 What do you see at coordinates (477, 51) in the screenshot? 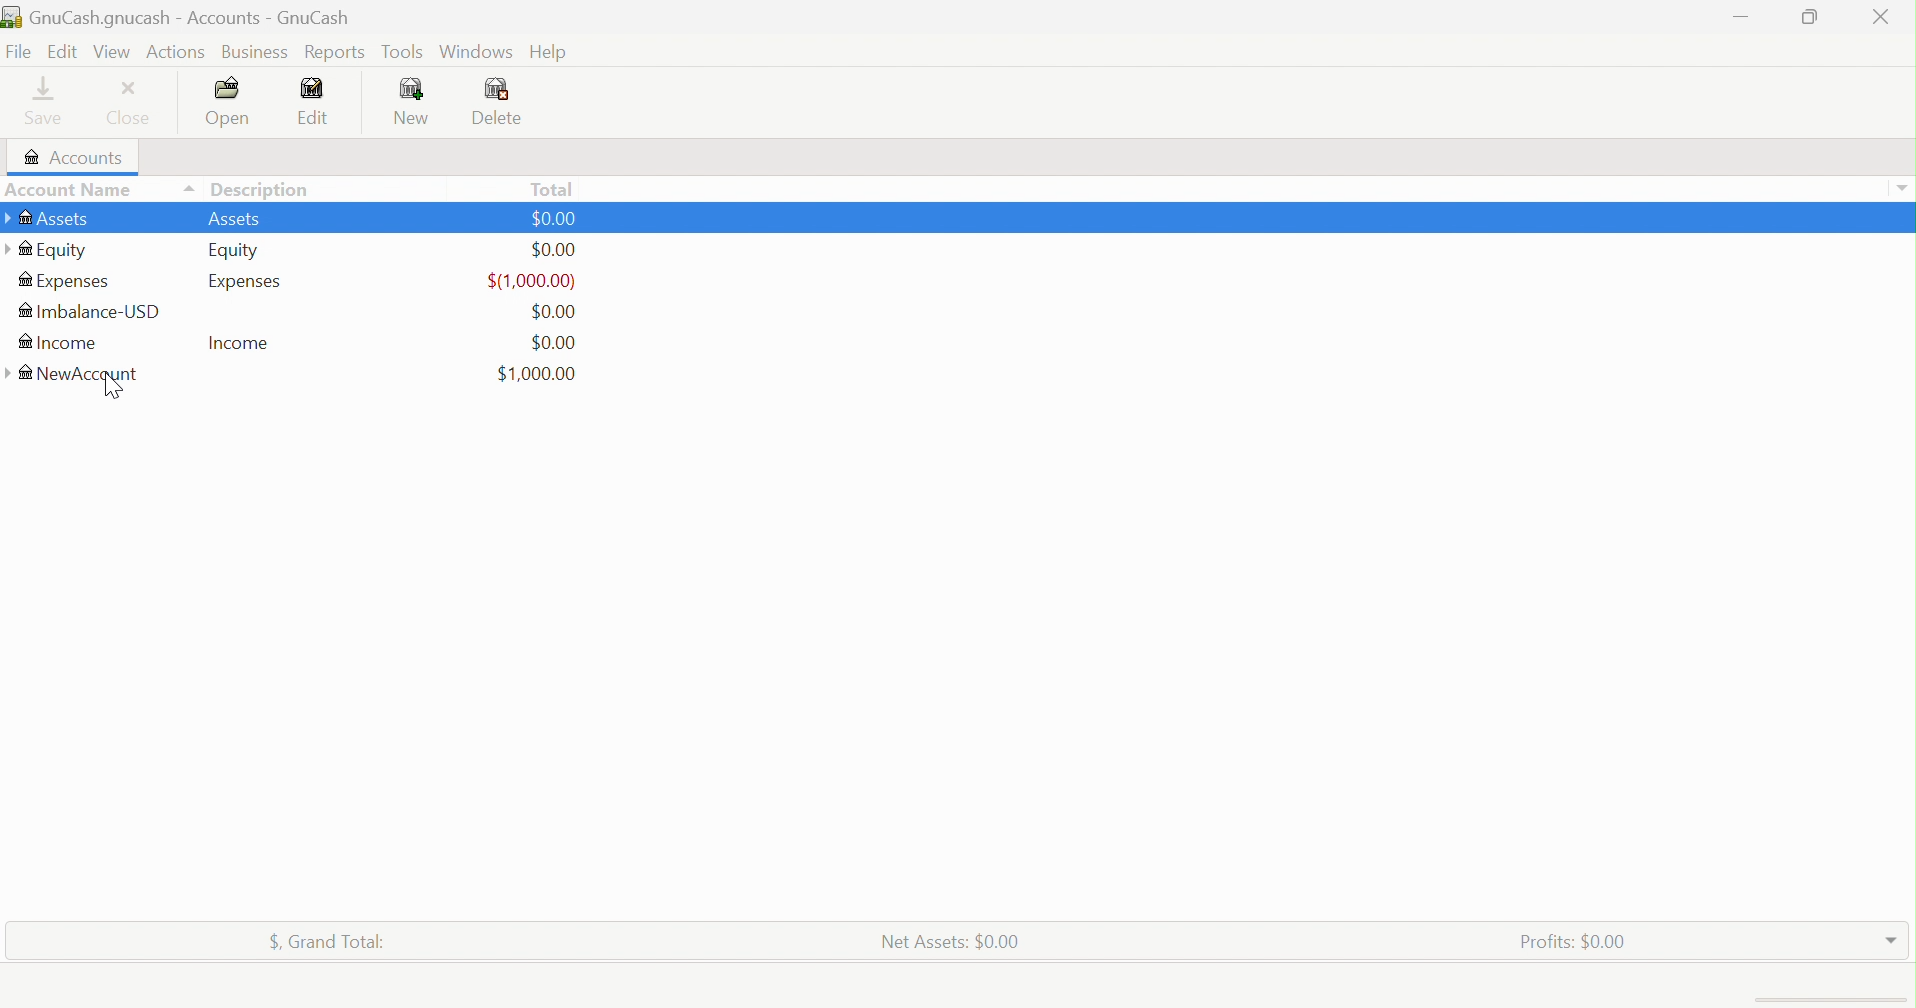
I see `Windows` at bounding box center [477, 51].